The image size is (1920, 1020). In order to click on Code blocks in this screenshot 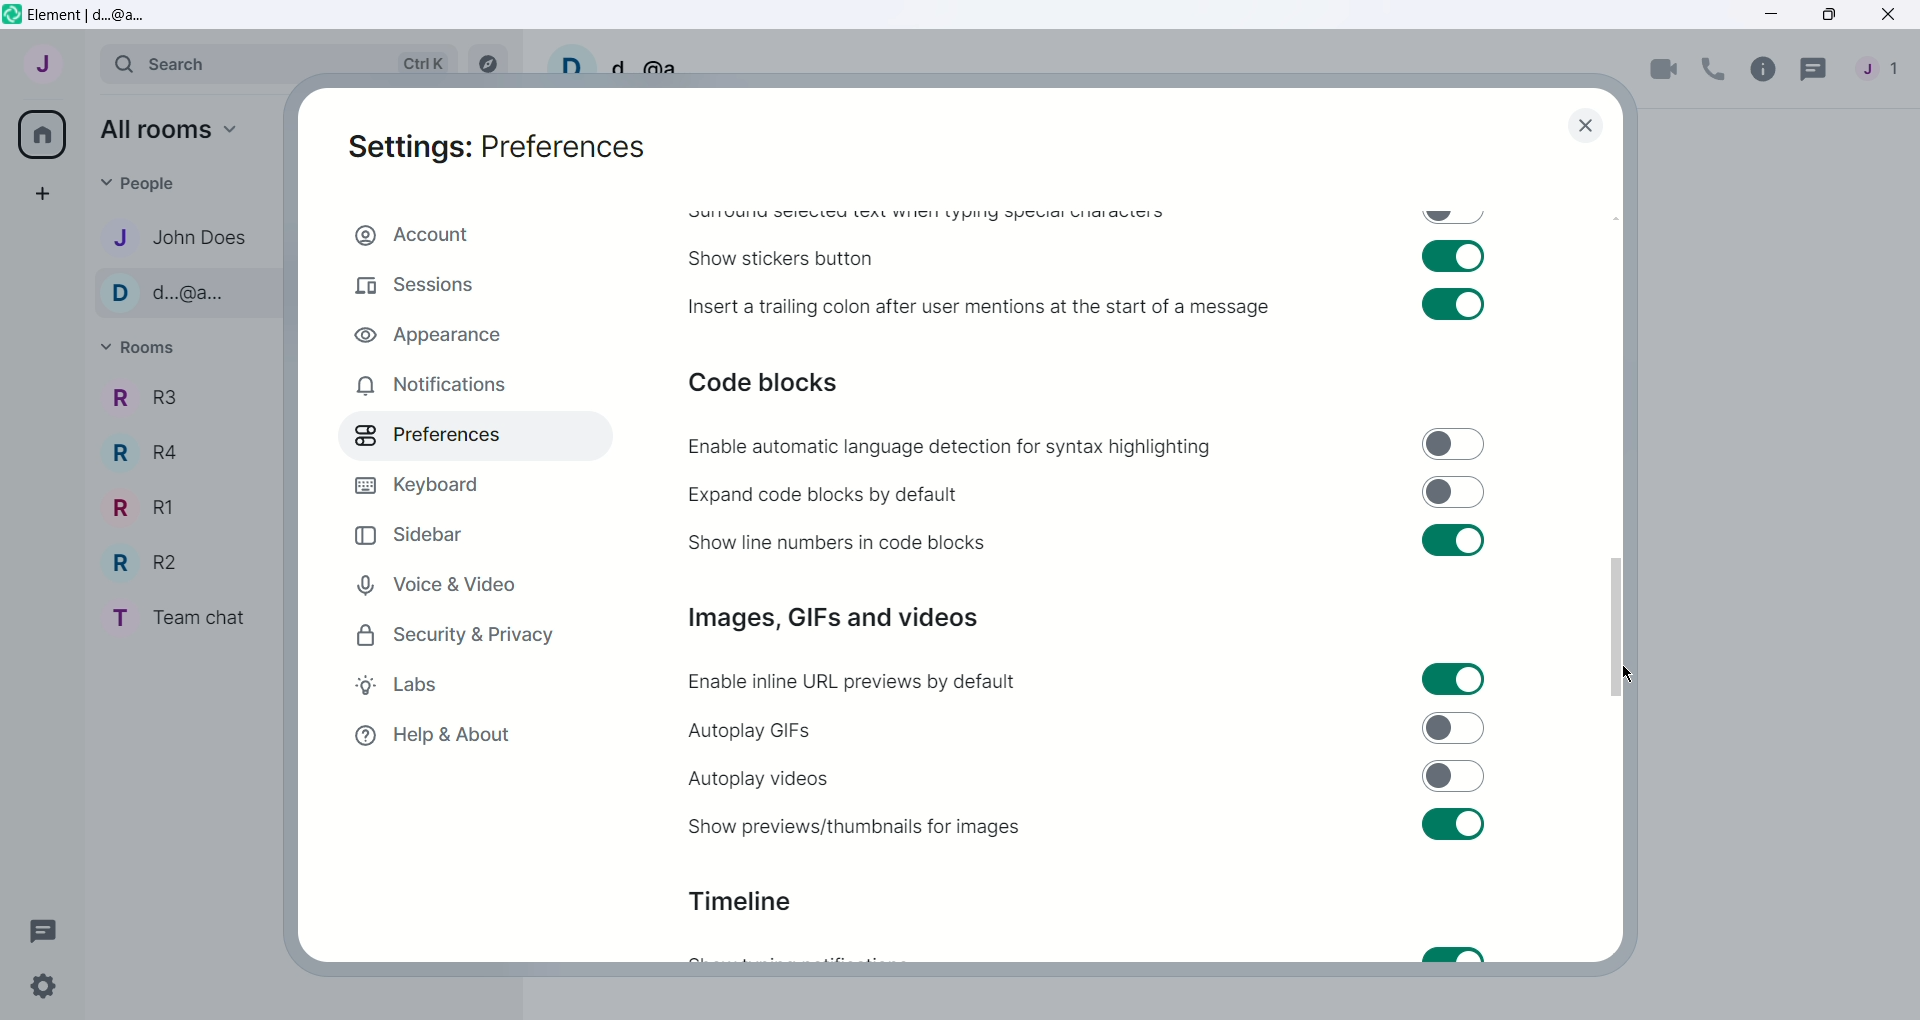, I will do `click(765, 381)`.